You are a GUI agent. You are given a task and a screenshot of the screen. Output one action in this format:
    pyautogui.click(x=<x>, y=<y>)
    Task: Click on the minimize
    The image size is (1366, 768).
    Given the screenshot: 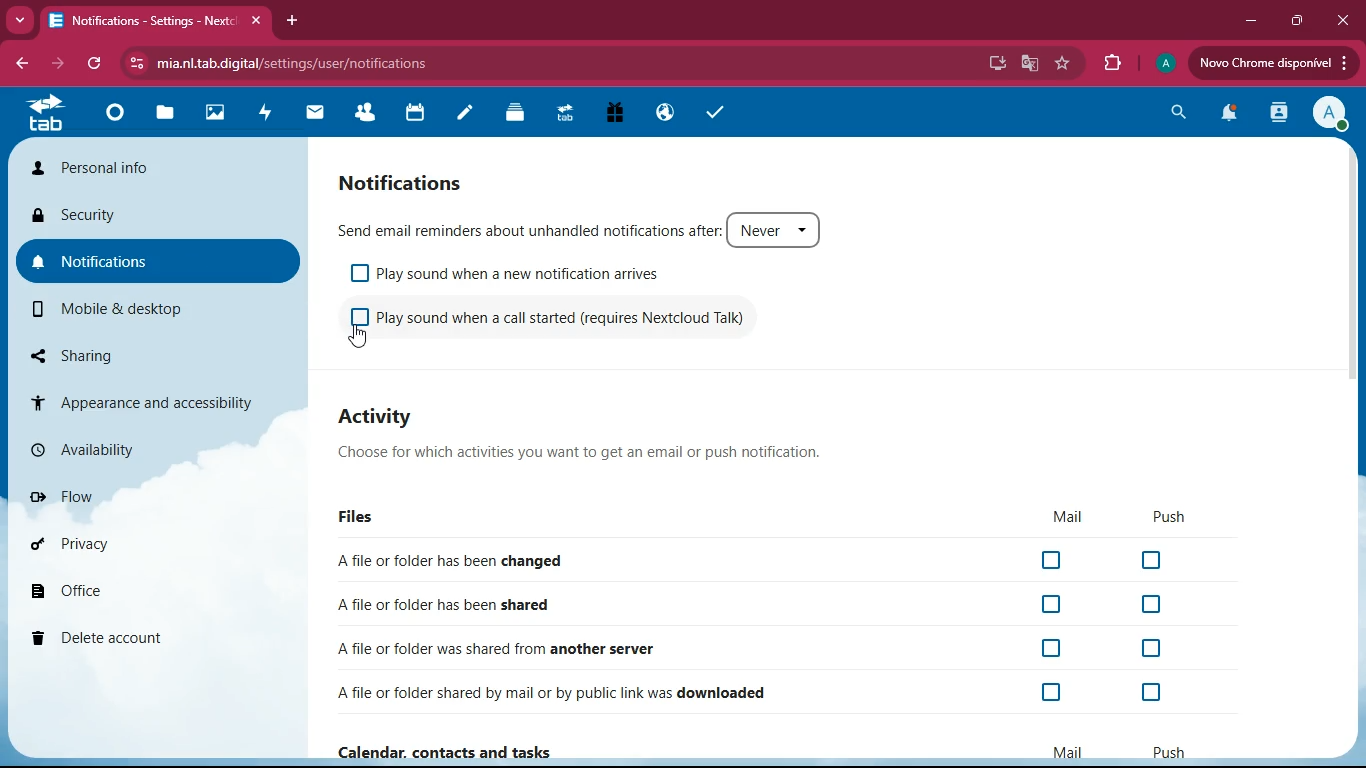 What is the action you would take?
    pyautogui.click(x=1249, y=20)
    